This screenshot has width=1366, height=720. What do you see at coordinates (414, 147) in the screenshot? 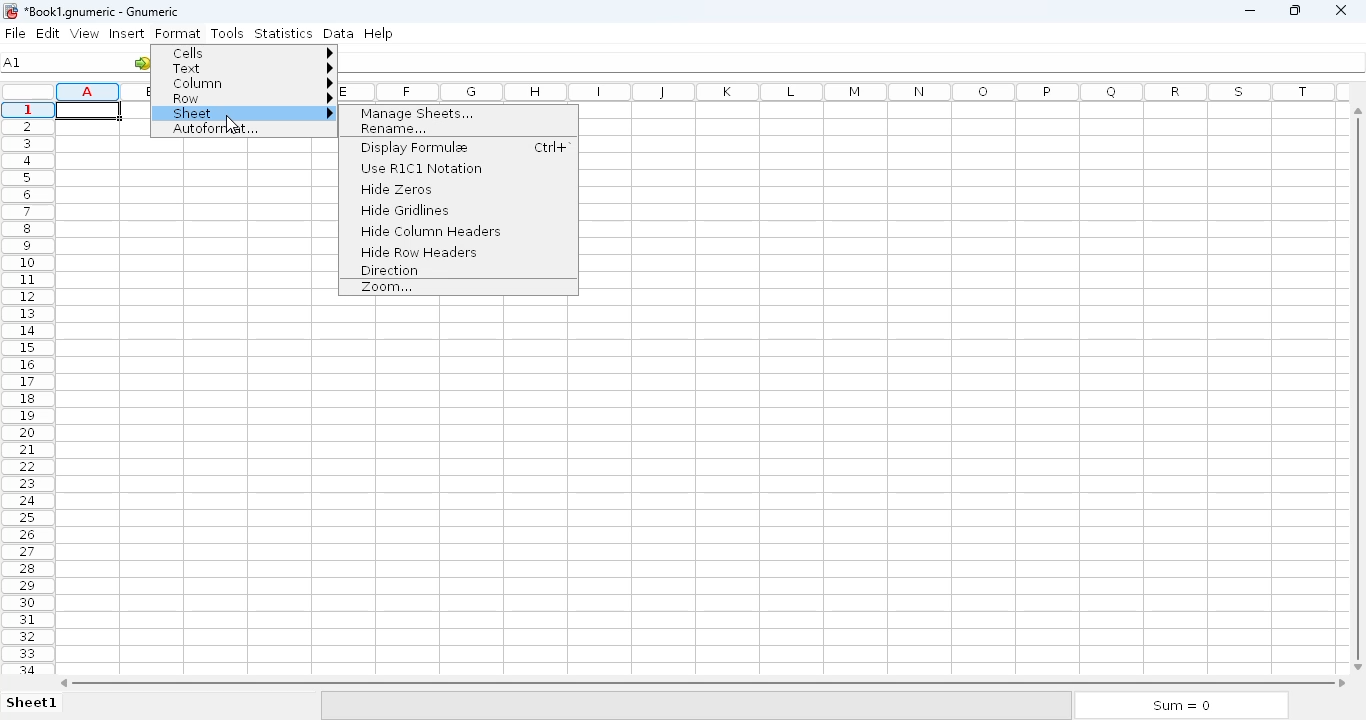
I see `display formulae` at bounding box center [414, 147].